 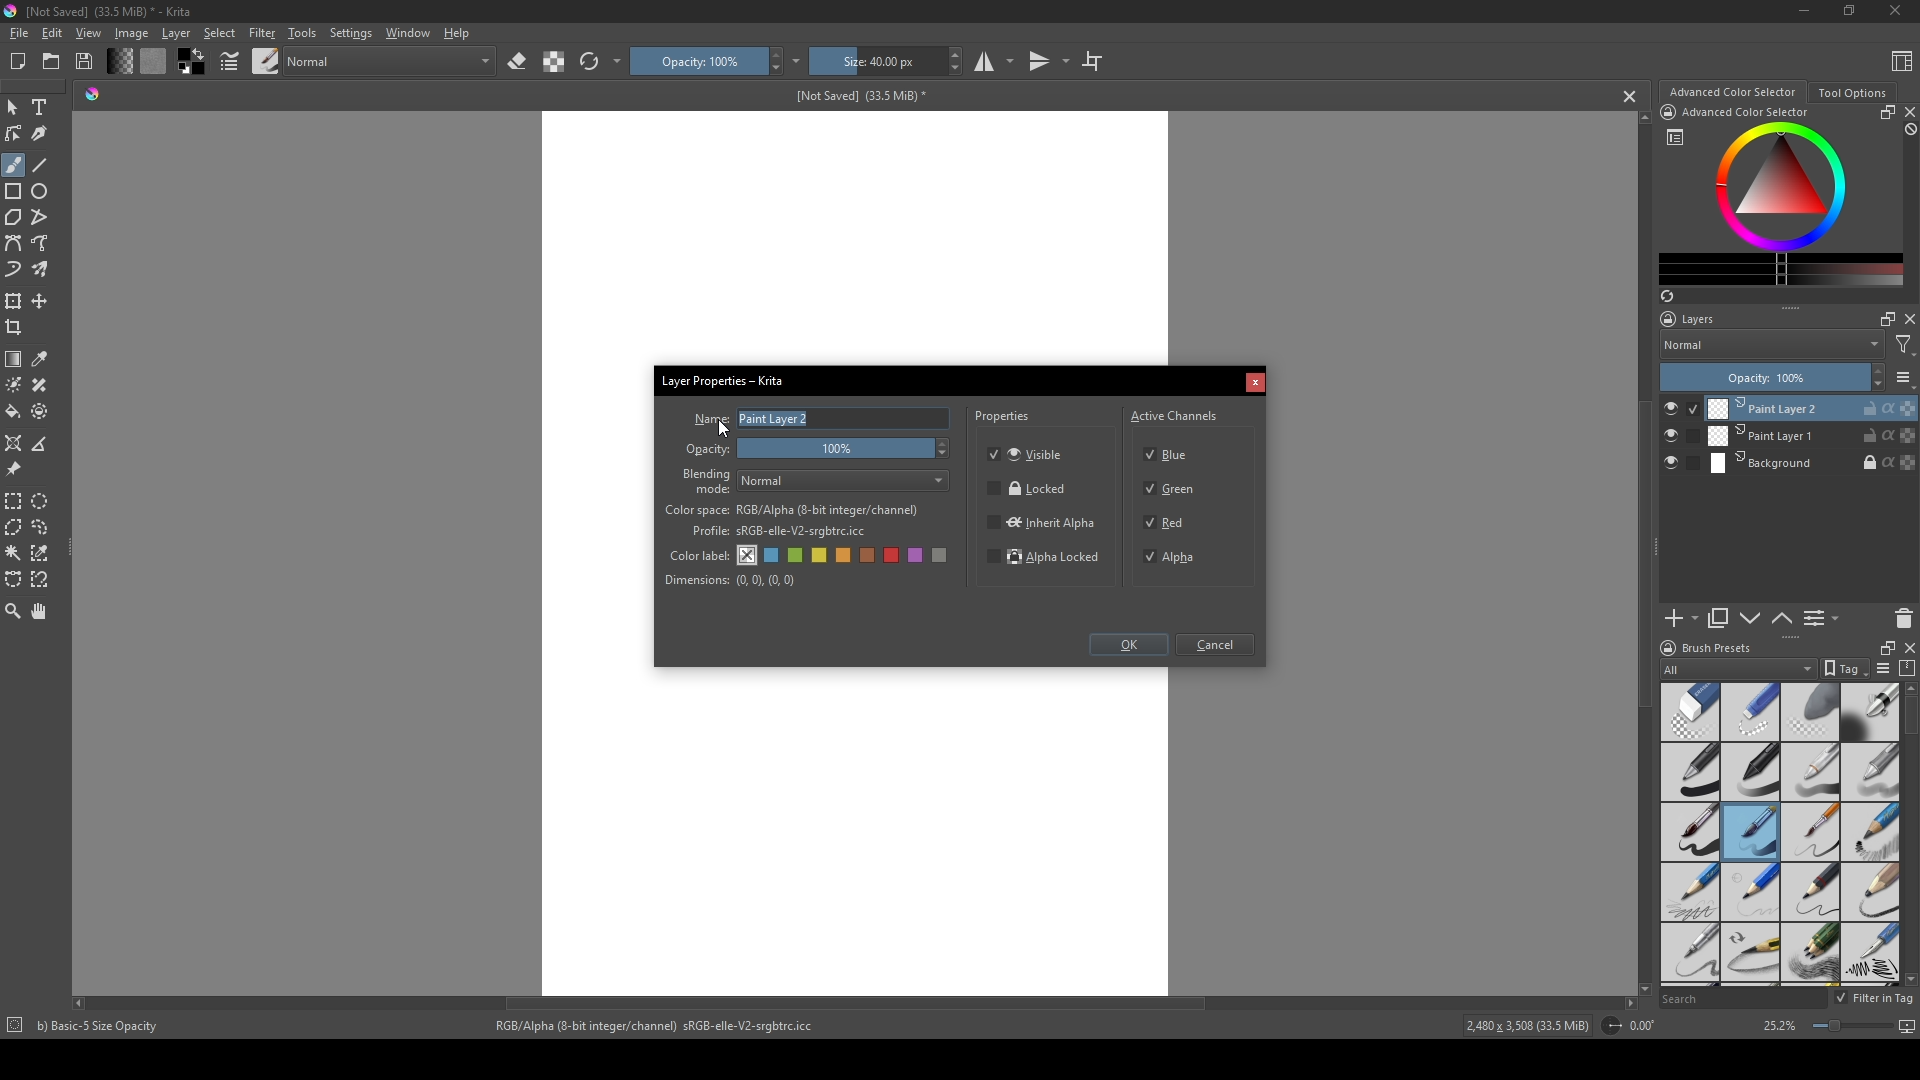 What do you see at coordinates (266, 60) in the screenshot?
I see `brush` at bounding box center [266, 60].